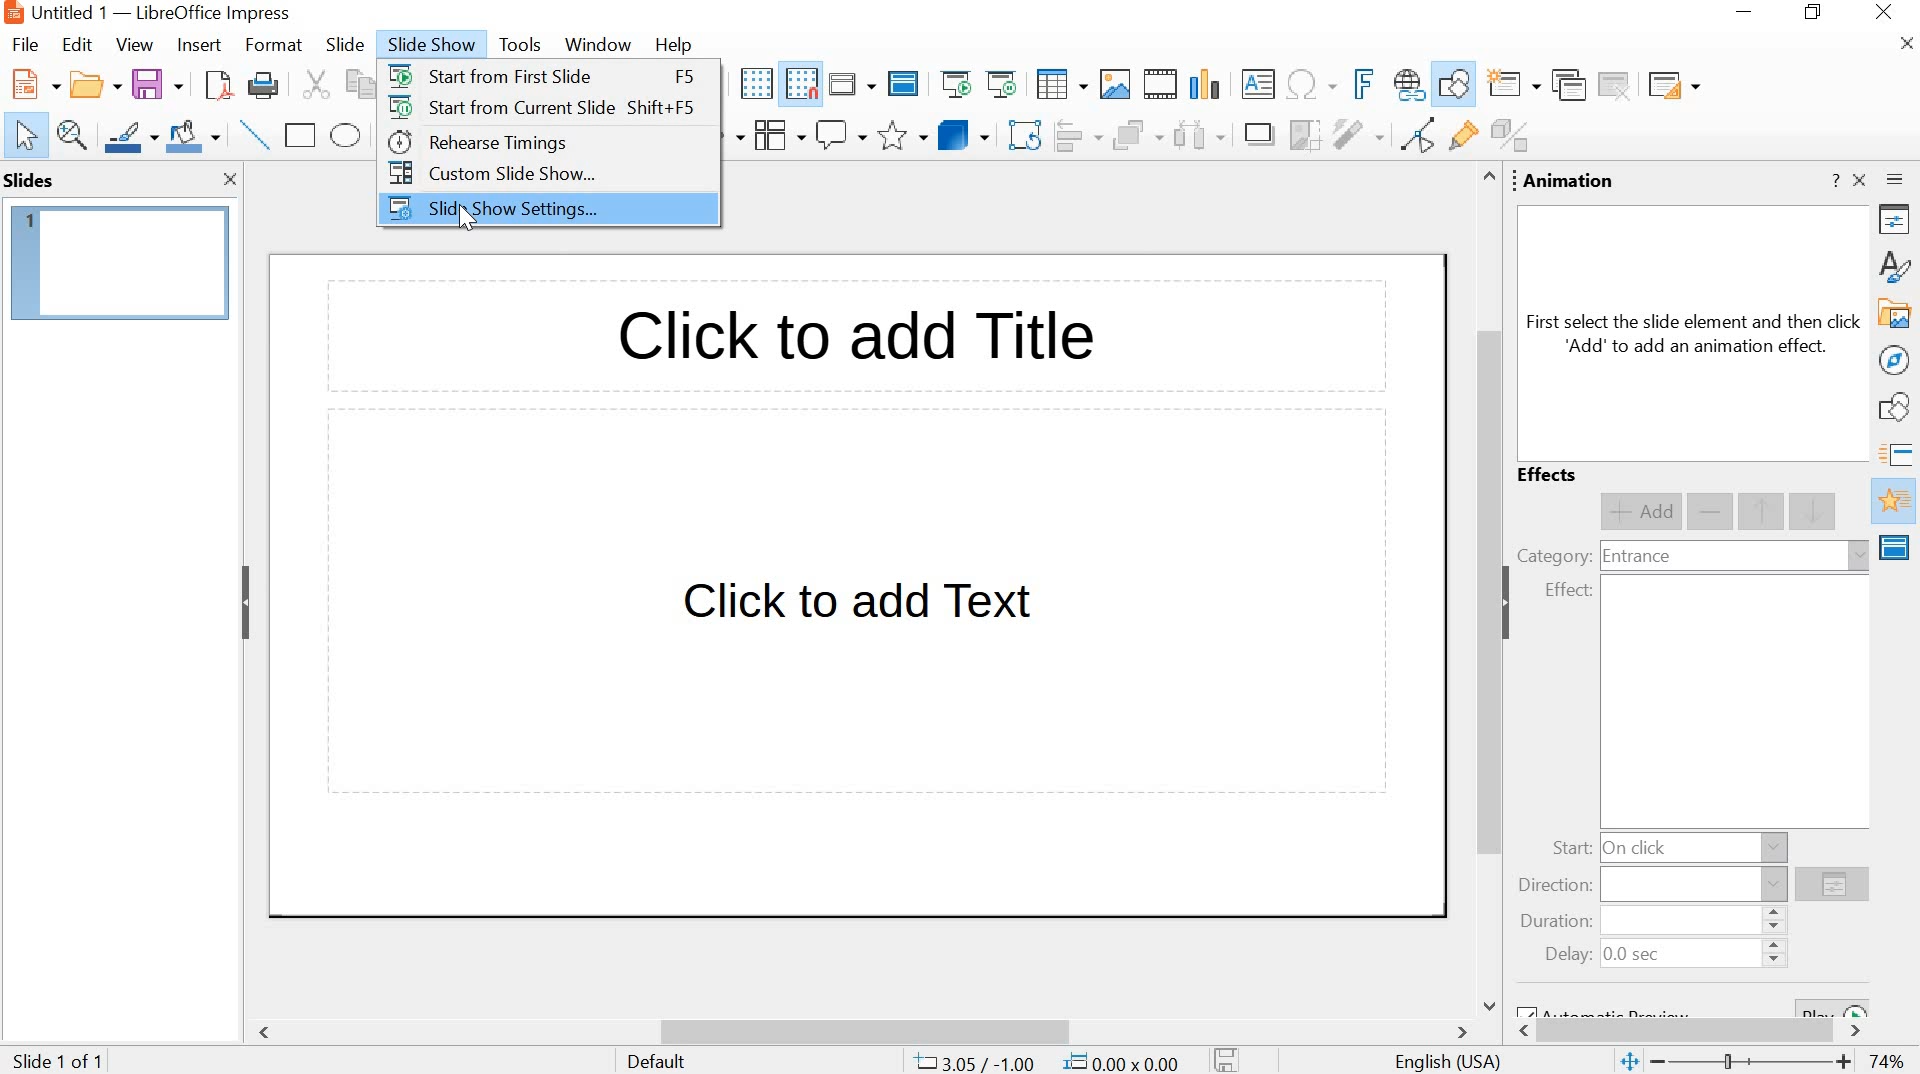  What do you see at coordinates (1551, 923) in the screenshot?
I see `duration` at bounding box center [1551, 923].